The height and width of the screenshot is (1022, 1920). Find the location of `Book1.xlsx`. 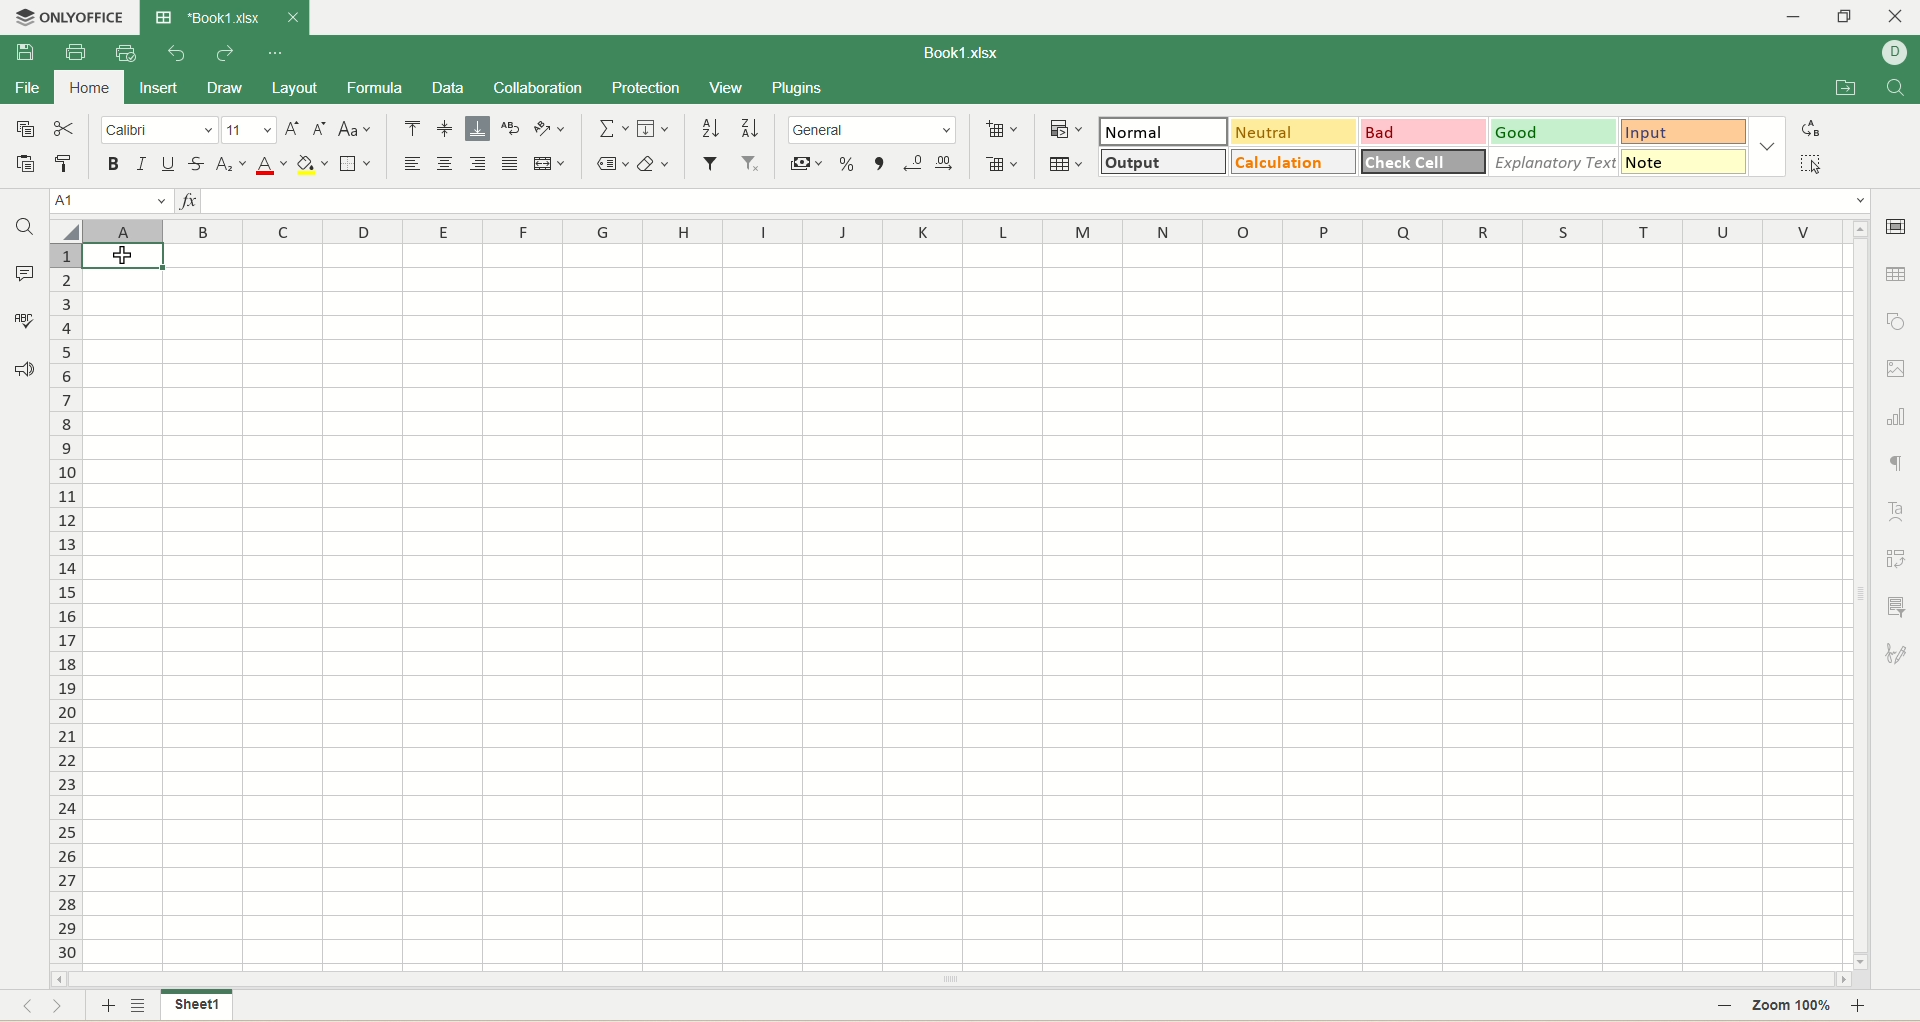

Book1.xlsx is located at coordinates (207, 18).